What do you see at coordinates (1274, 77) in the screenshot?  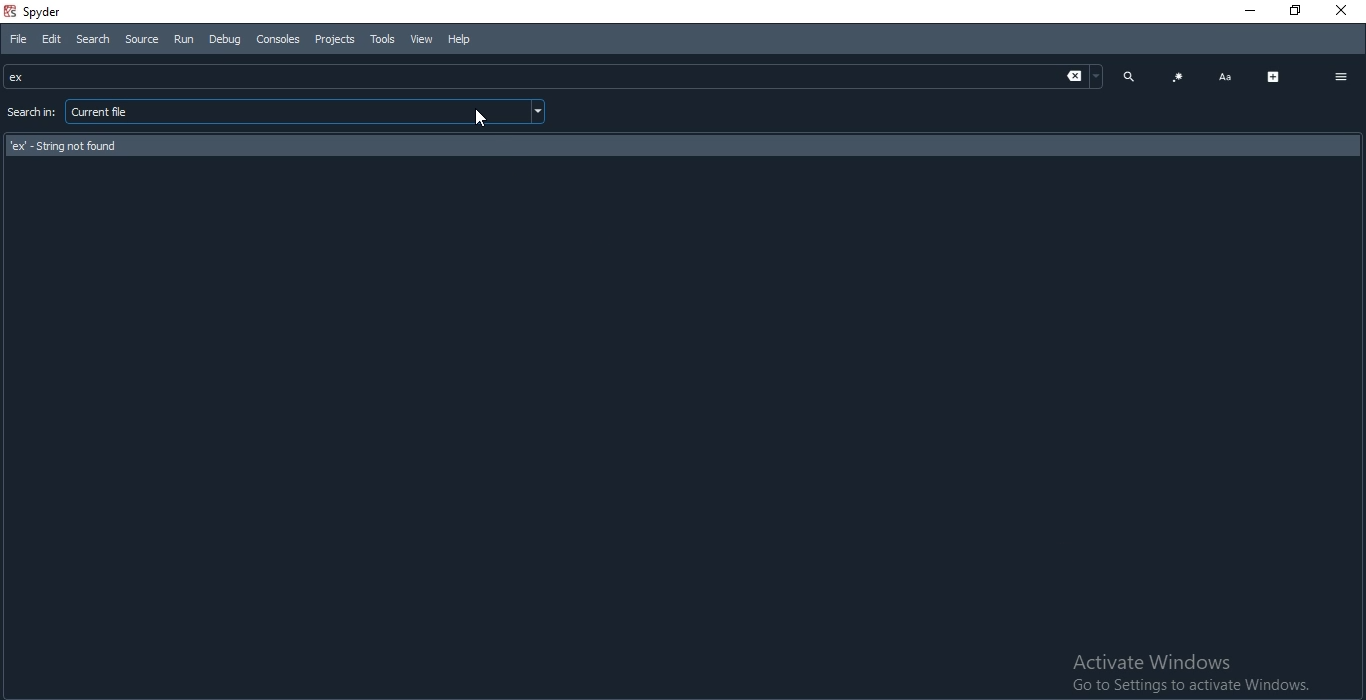 I see `expand` at bounding box center [1274, 77].